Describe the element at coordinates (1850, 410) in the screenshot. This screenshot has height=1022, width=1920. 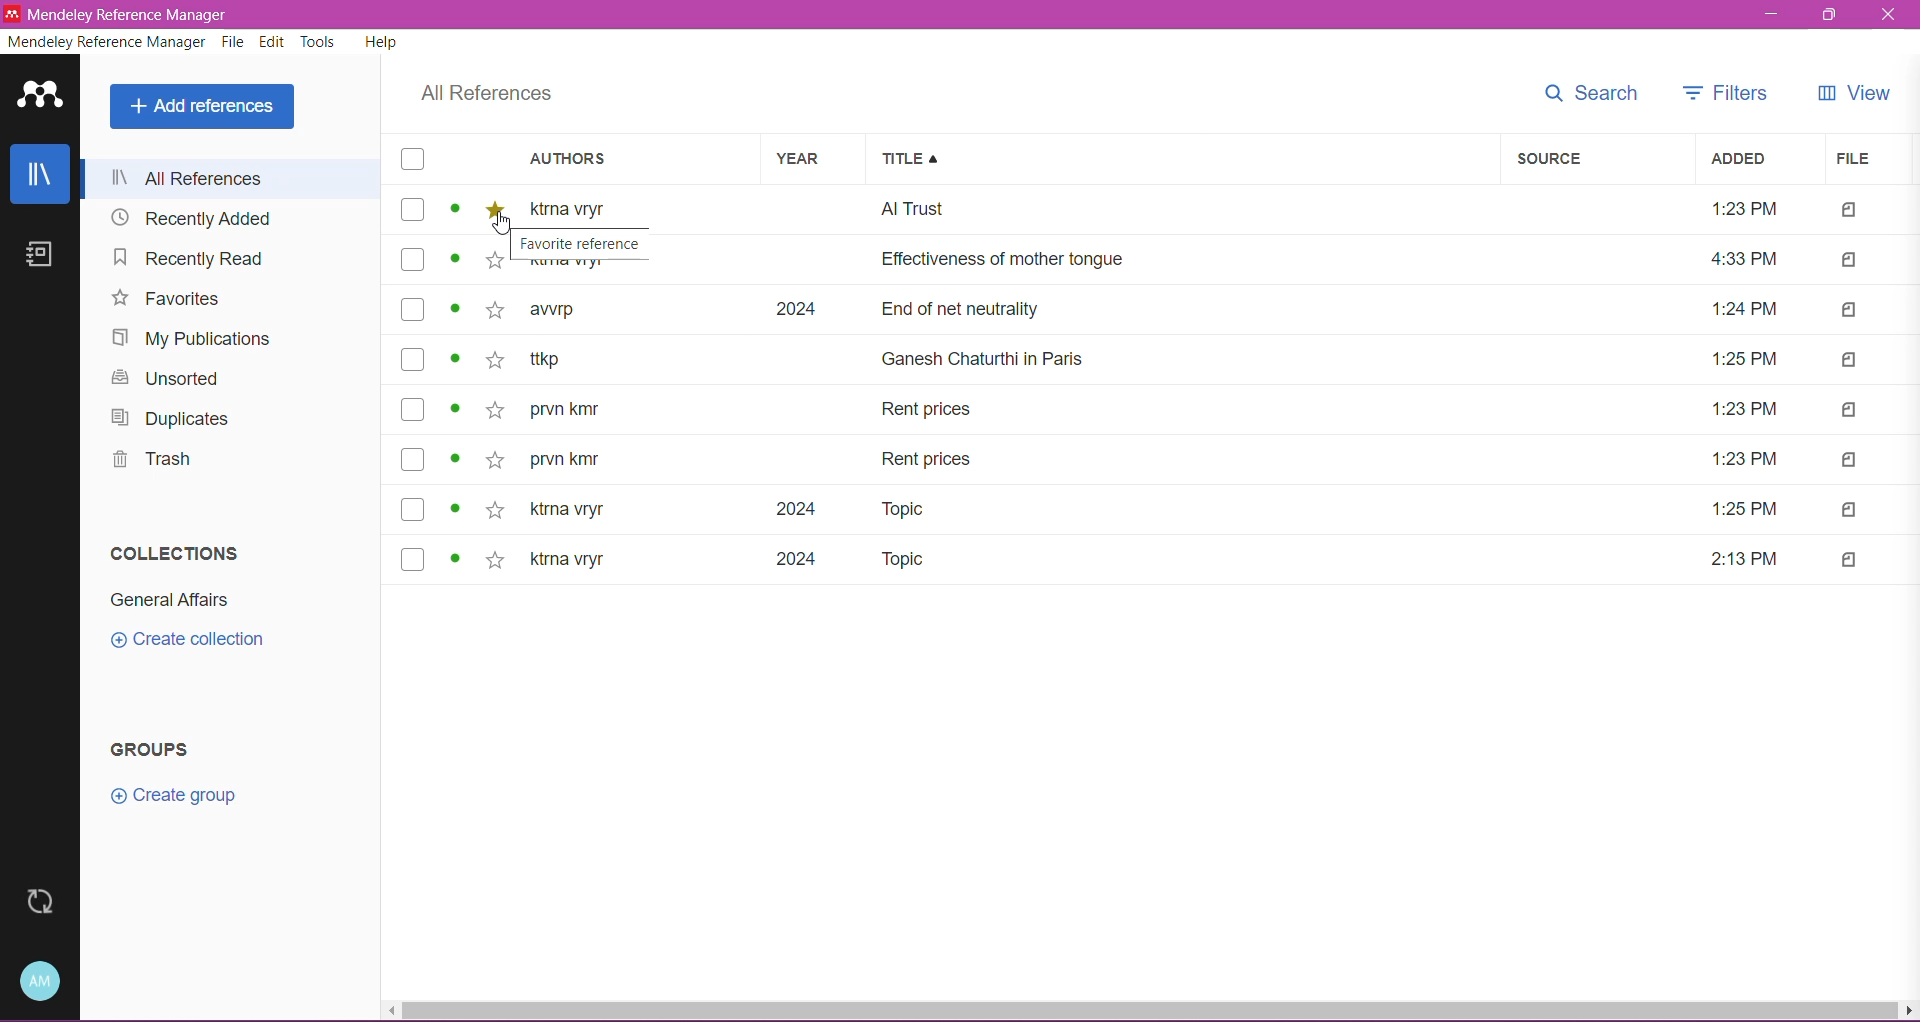
I see `Indicates file type` at that location.